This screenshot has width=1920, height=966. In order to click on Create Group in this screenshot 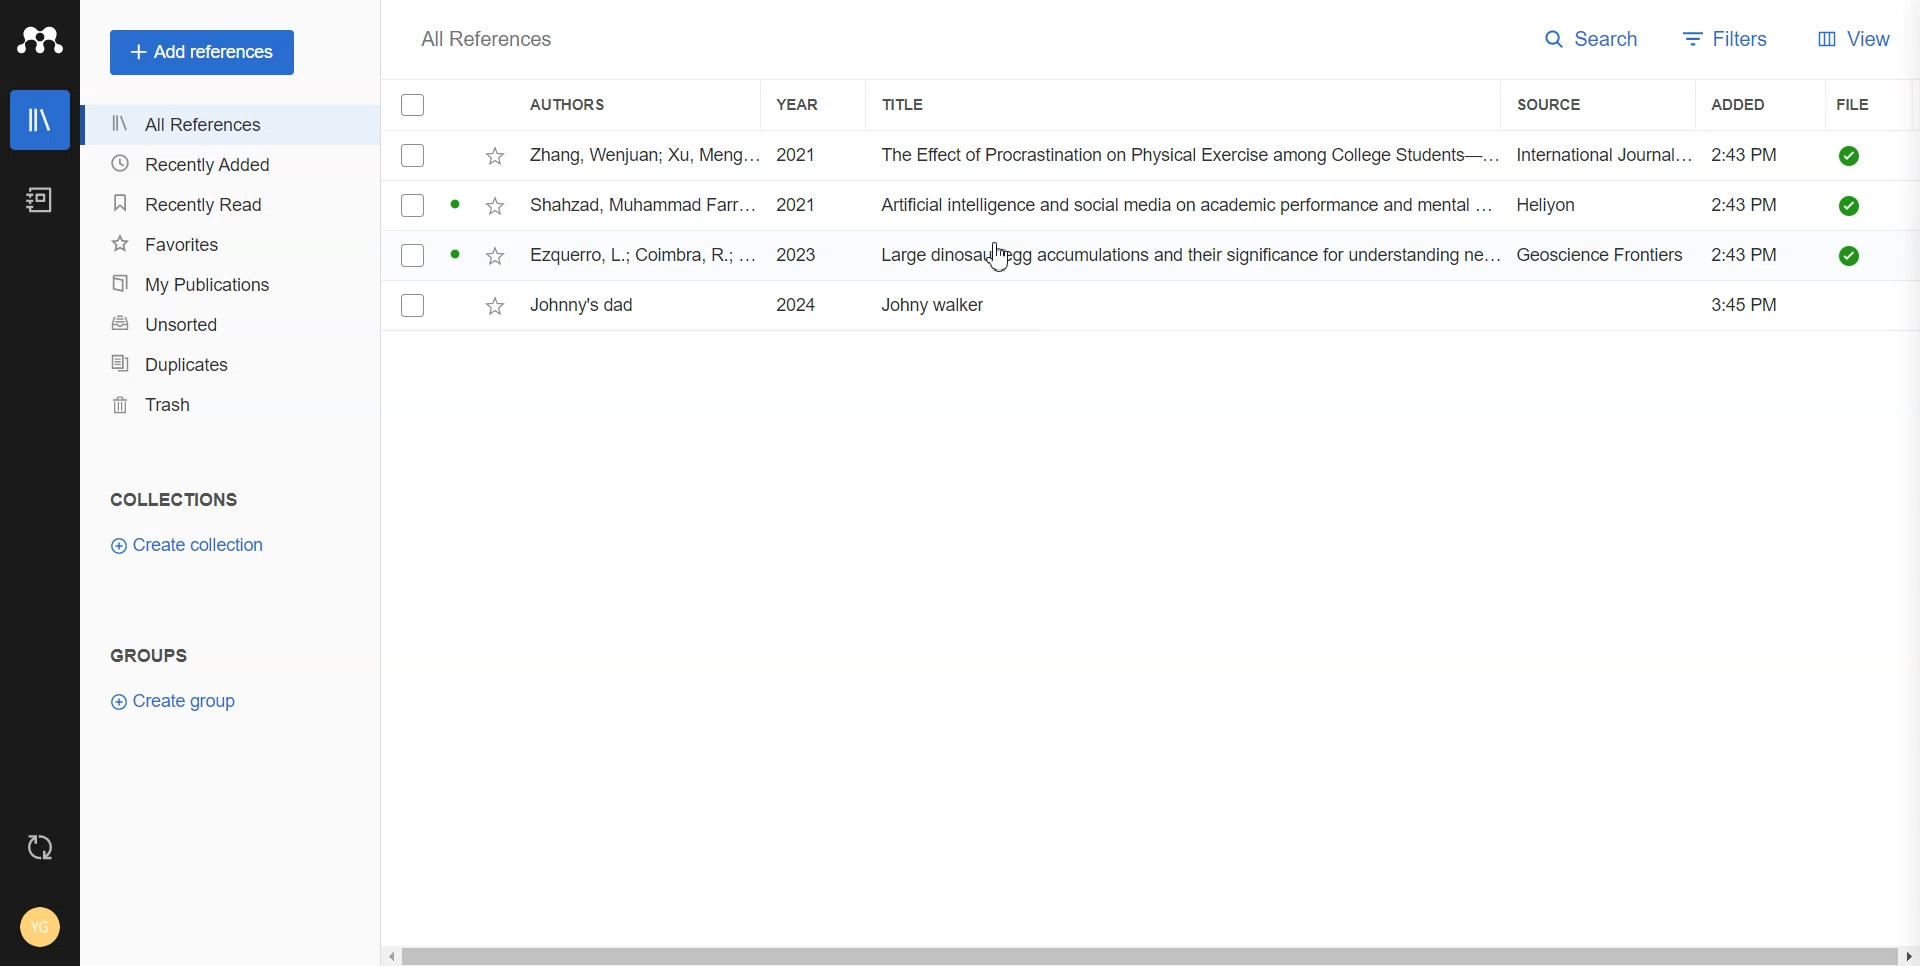, I will do `click(184, 700)`.